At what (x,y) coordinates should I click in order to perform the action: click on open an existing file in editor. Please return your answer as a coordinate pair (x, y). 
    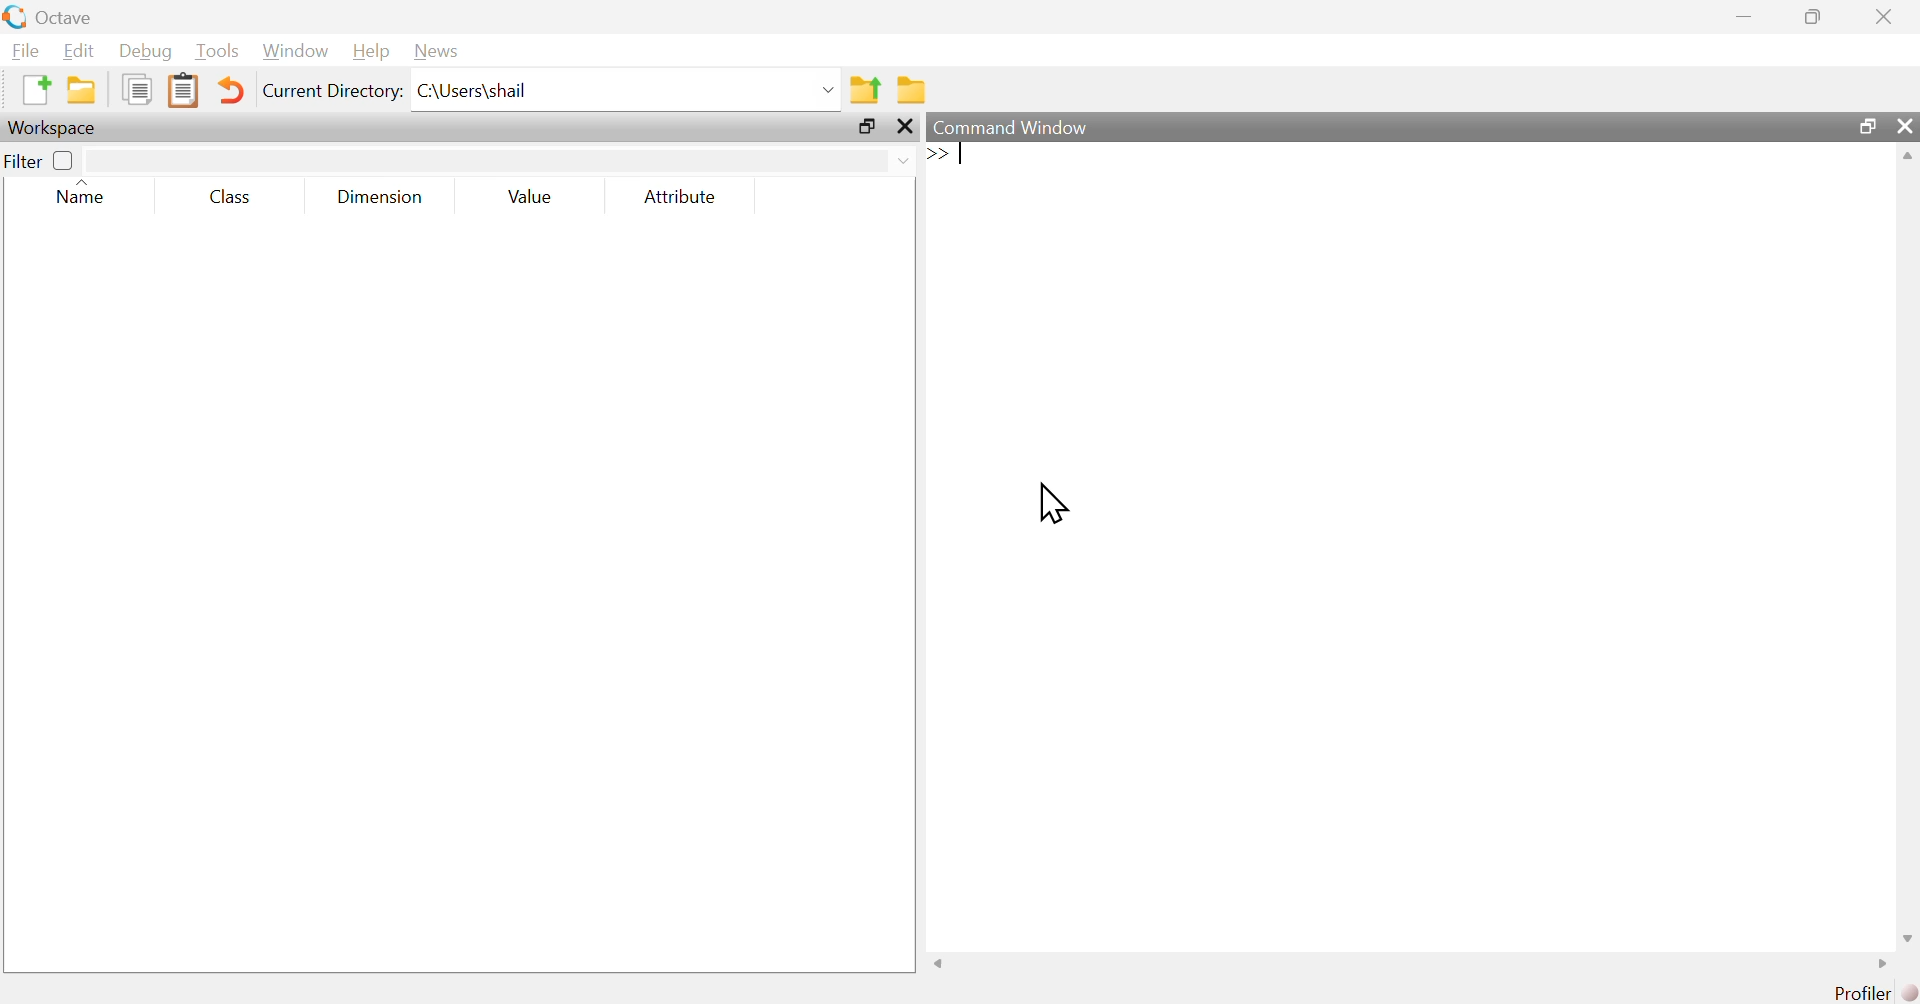
    Looking at the image, I should click on (81, 92).